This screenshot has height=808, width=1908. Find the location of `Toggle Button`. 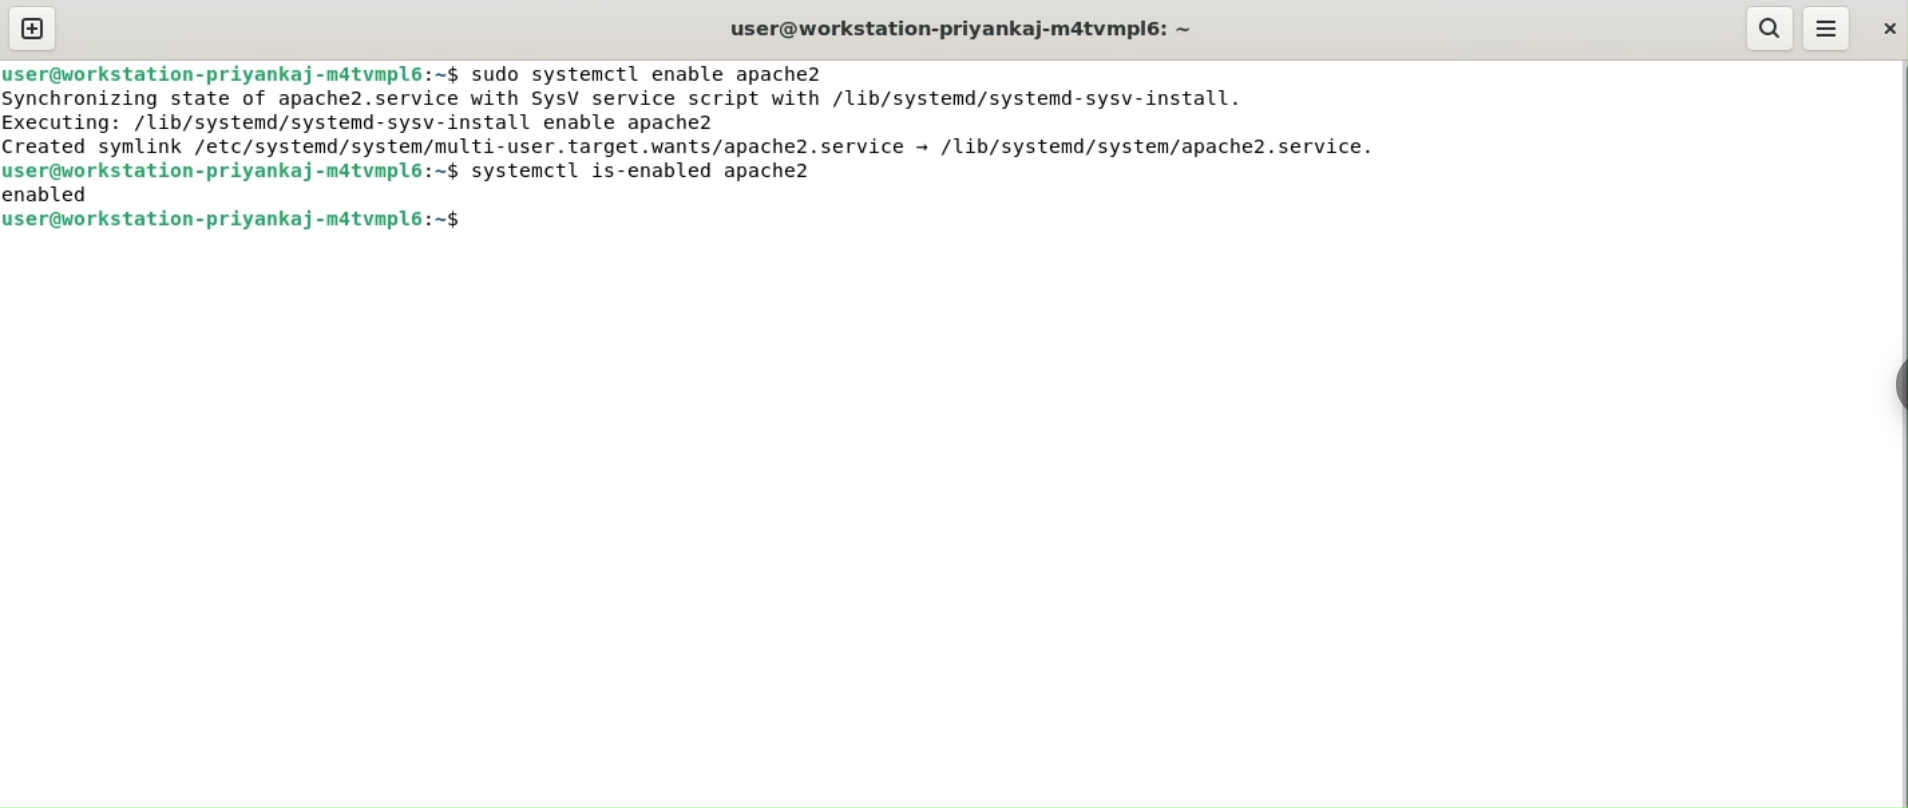

Toggle Button is located at coordinates (1888, 394).